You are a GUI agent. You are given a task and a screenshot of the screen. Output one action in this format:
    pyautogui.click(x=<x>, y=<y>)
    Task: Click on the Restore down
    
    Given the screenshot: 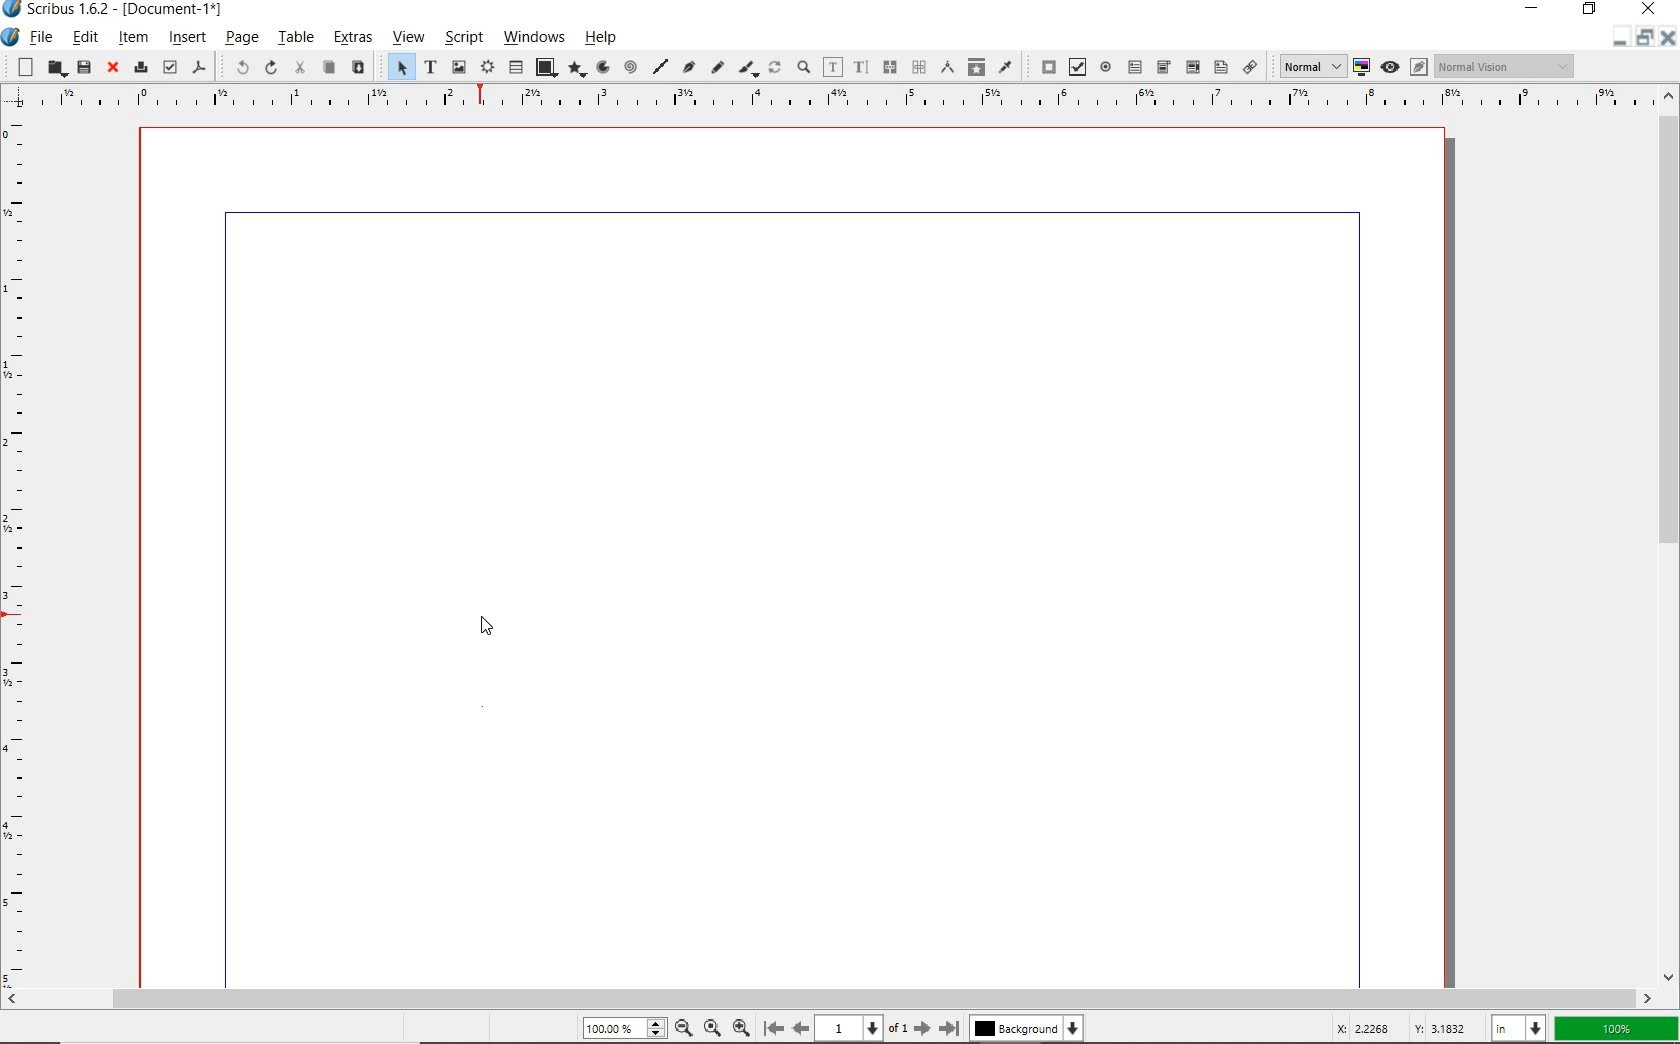 What is the action you would take?
    pyautogui.click(x=1617, y=39)
    